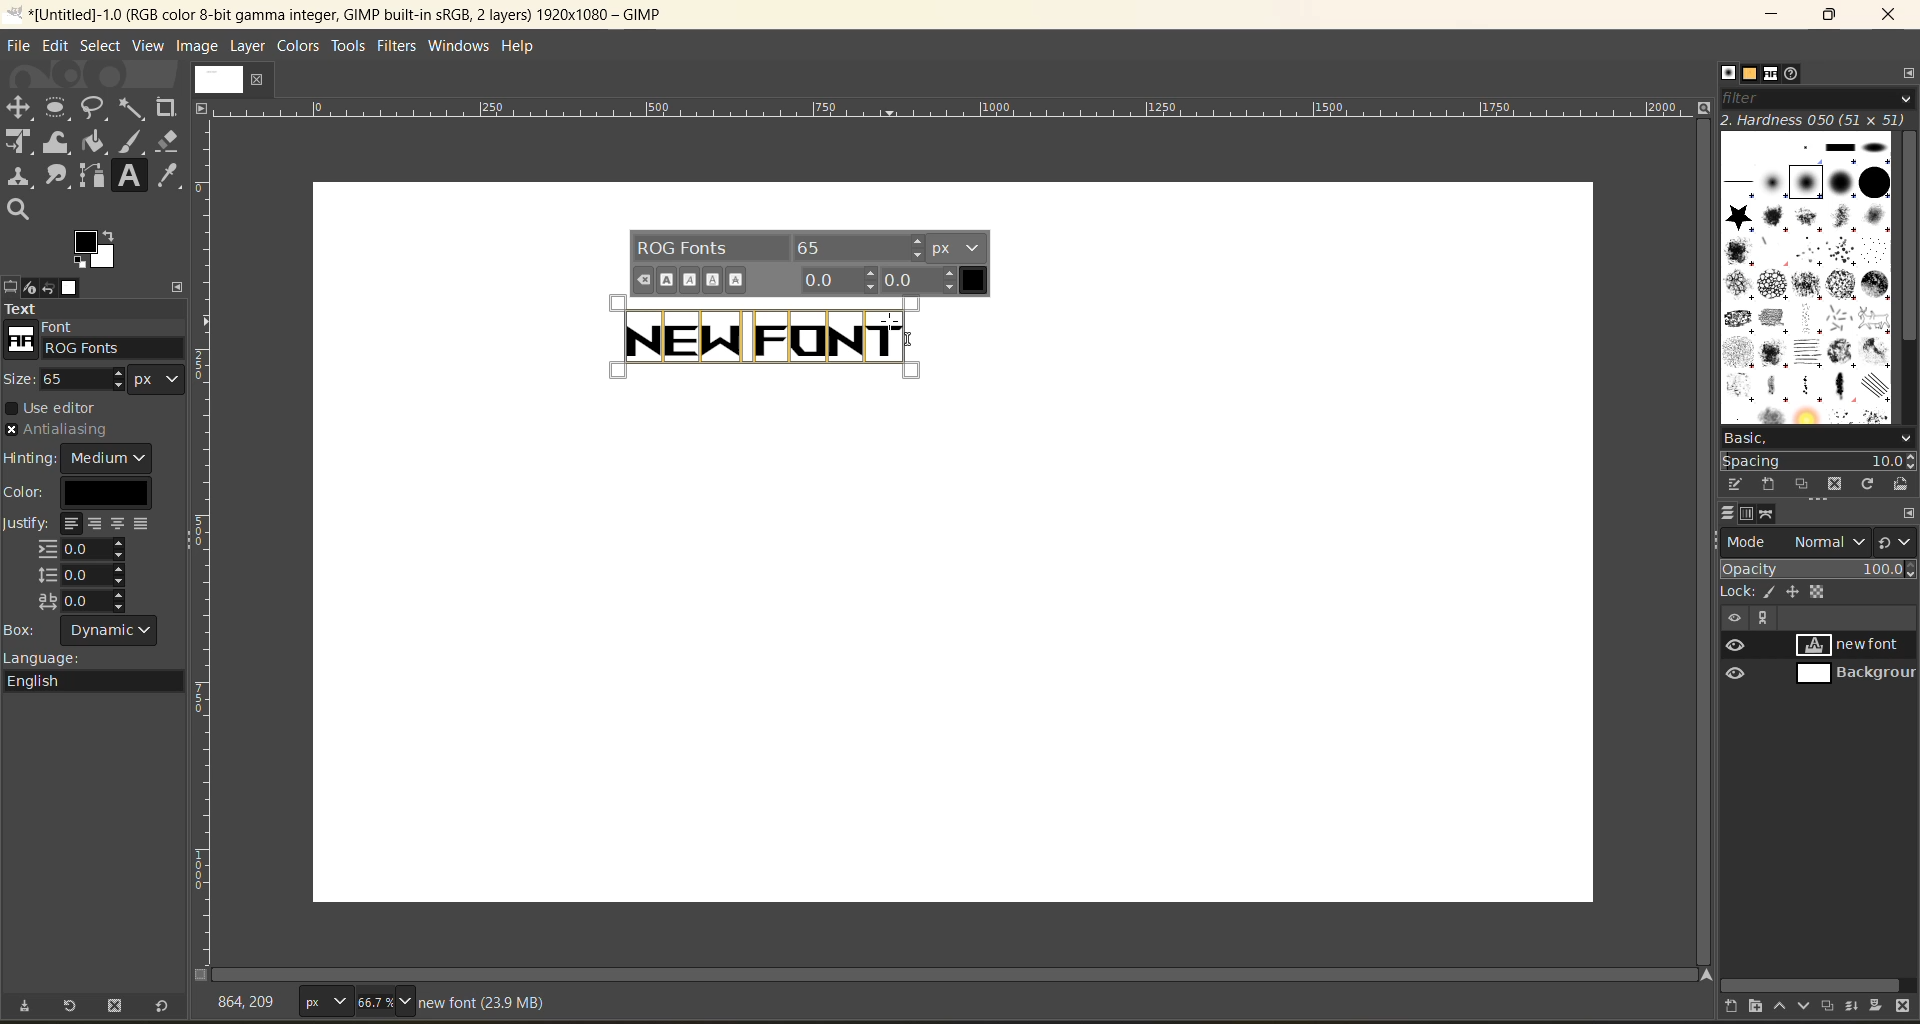  What do you see at coordinates (1735, 1005) in the screenshot?
I see `create a new layer` at bounding box center [1735, 1005].